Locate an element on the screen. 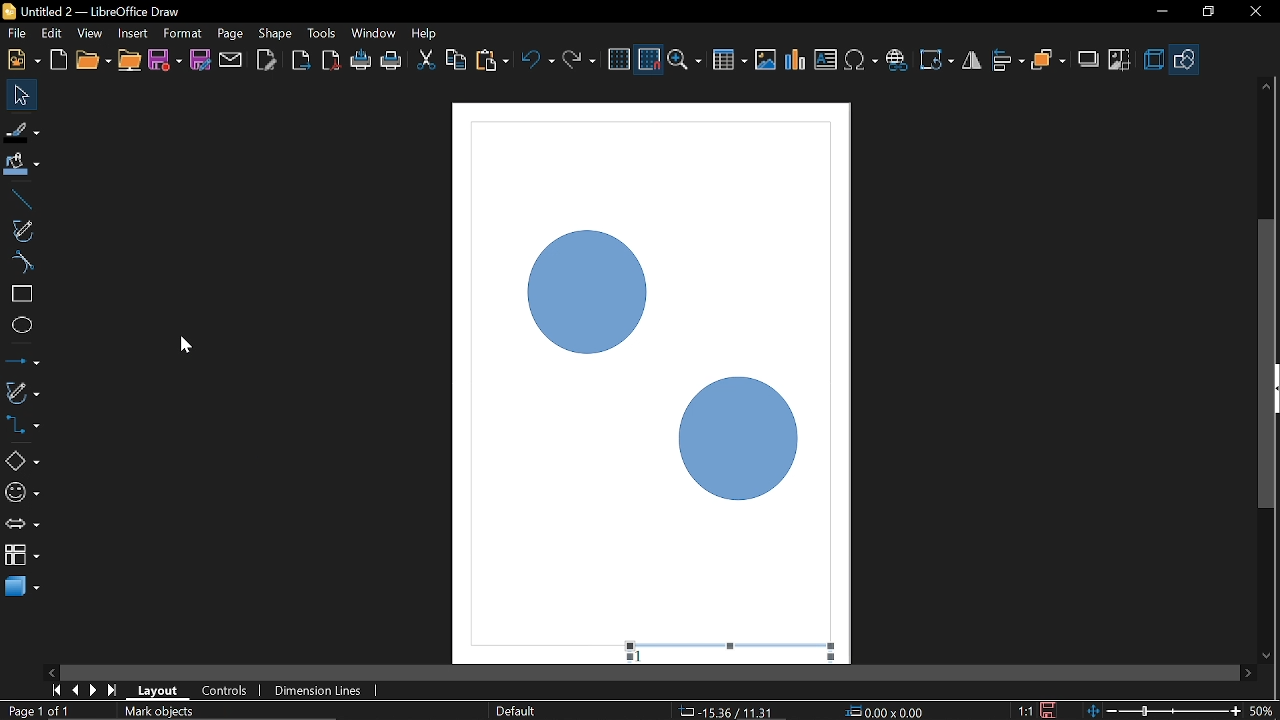 The height and width of the screenshot is (720, 1280). Next page is located at coordinates (94, 690).